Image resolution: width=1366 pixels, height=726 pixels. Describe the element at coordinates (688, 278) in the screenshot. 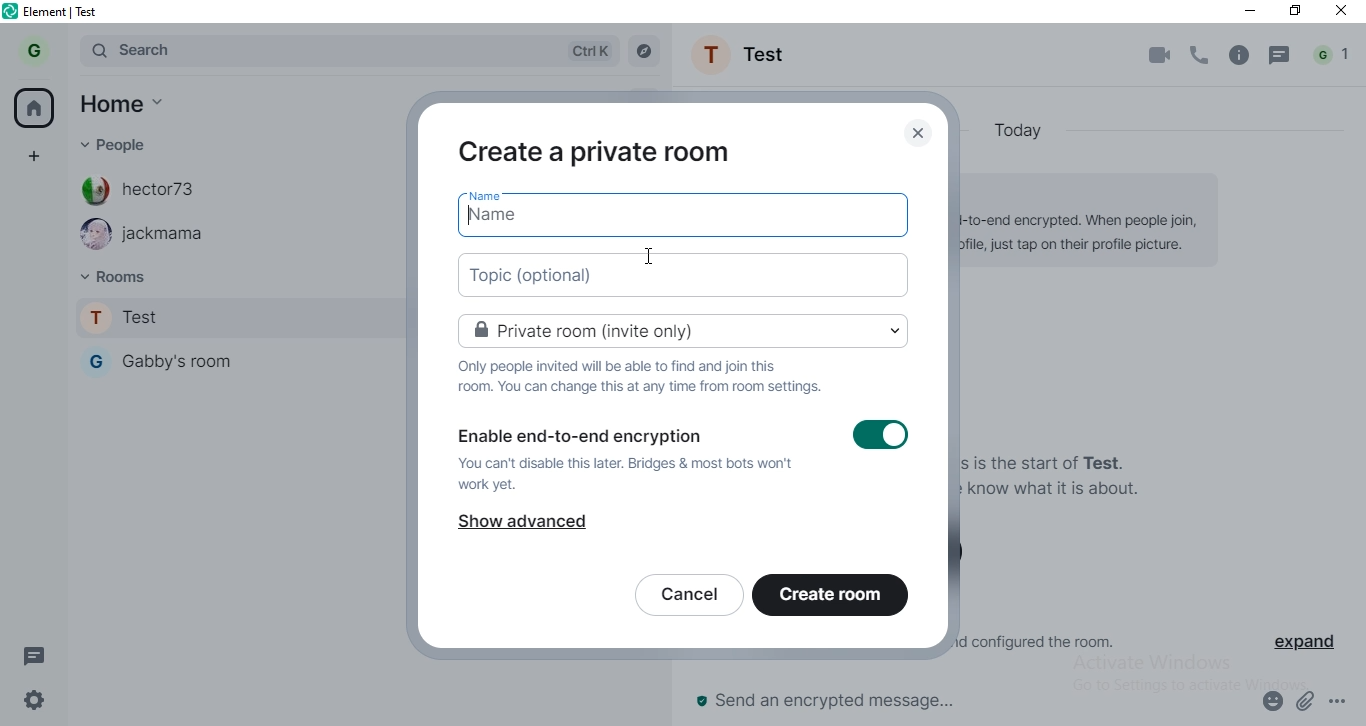

I see `topic` at that location.